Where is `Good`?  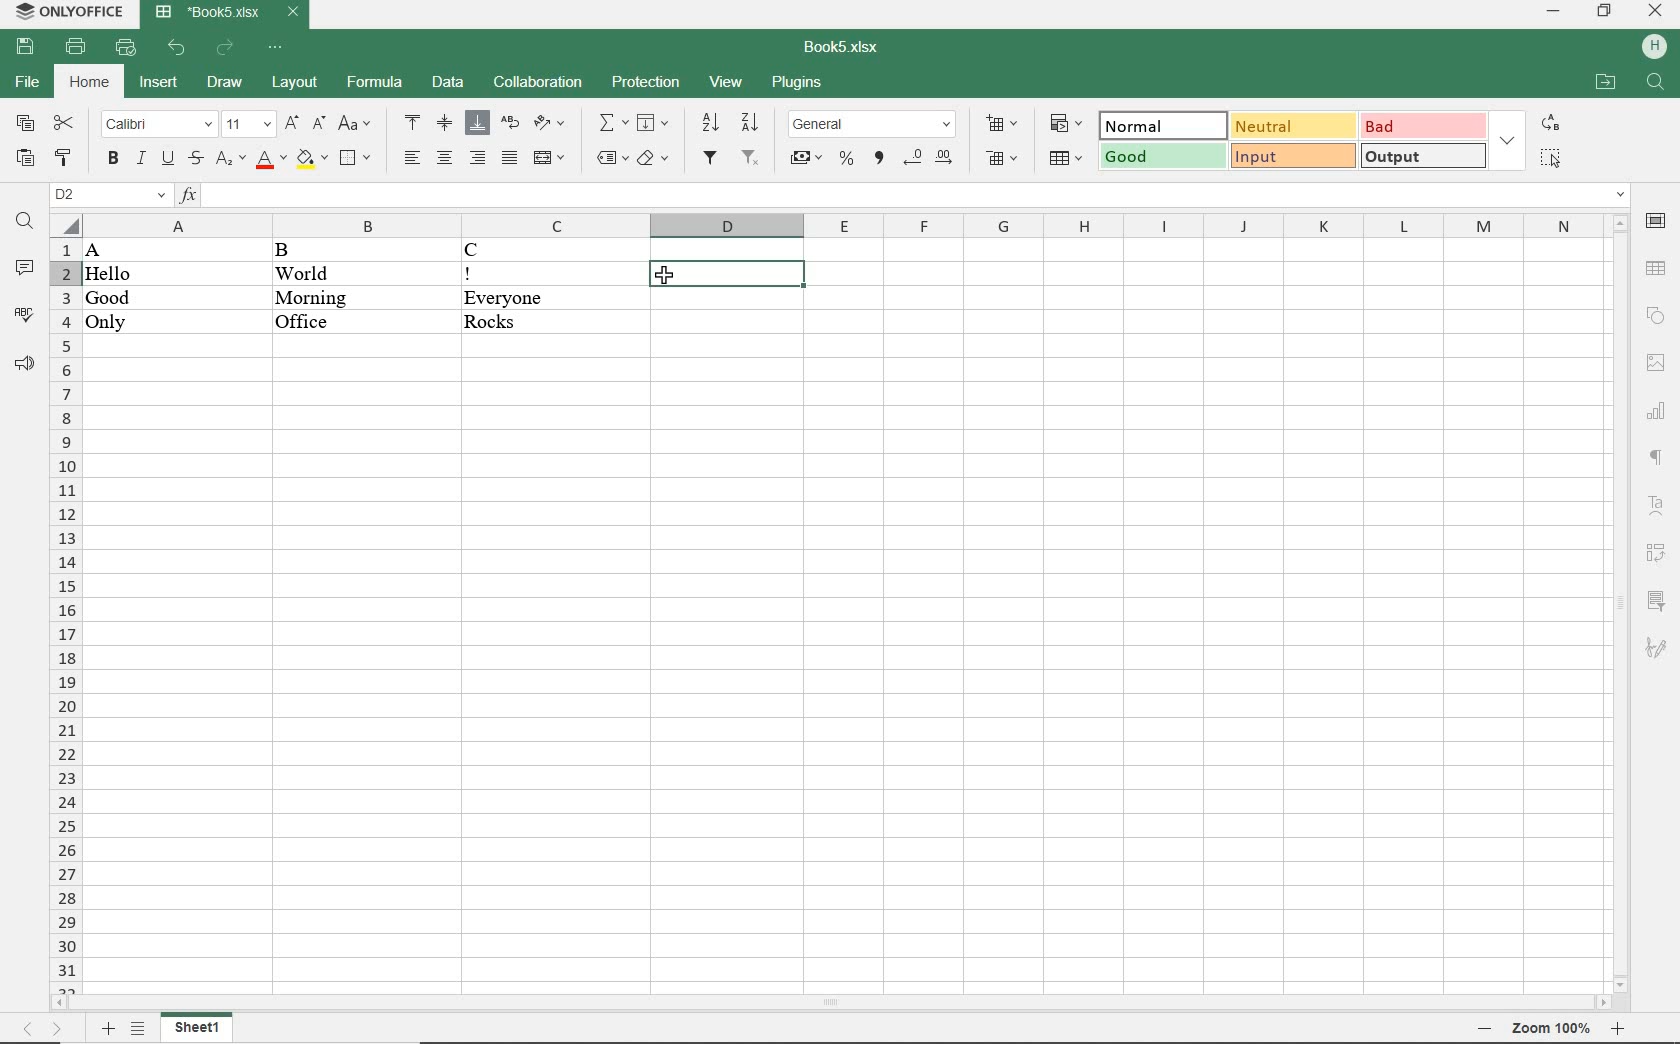
Good is located at coordinates (108, 298).